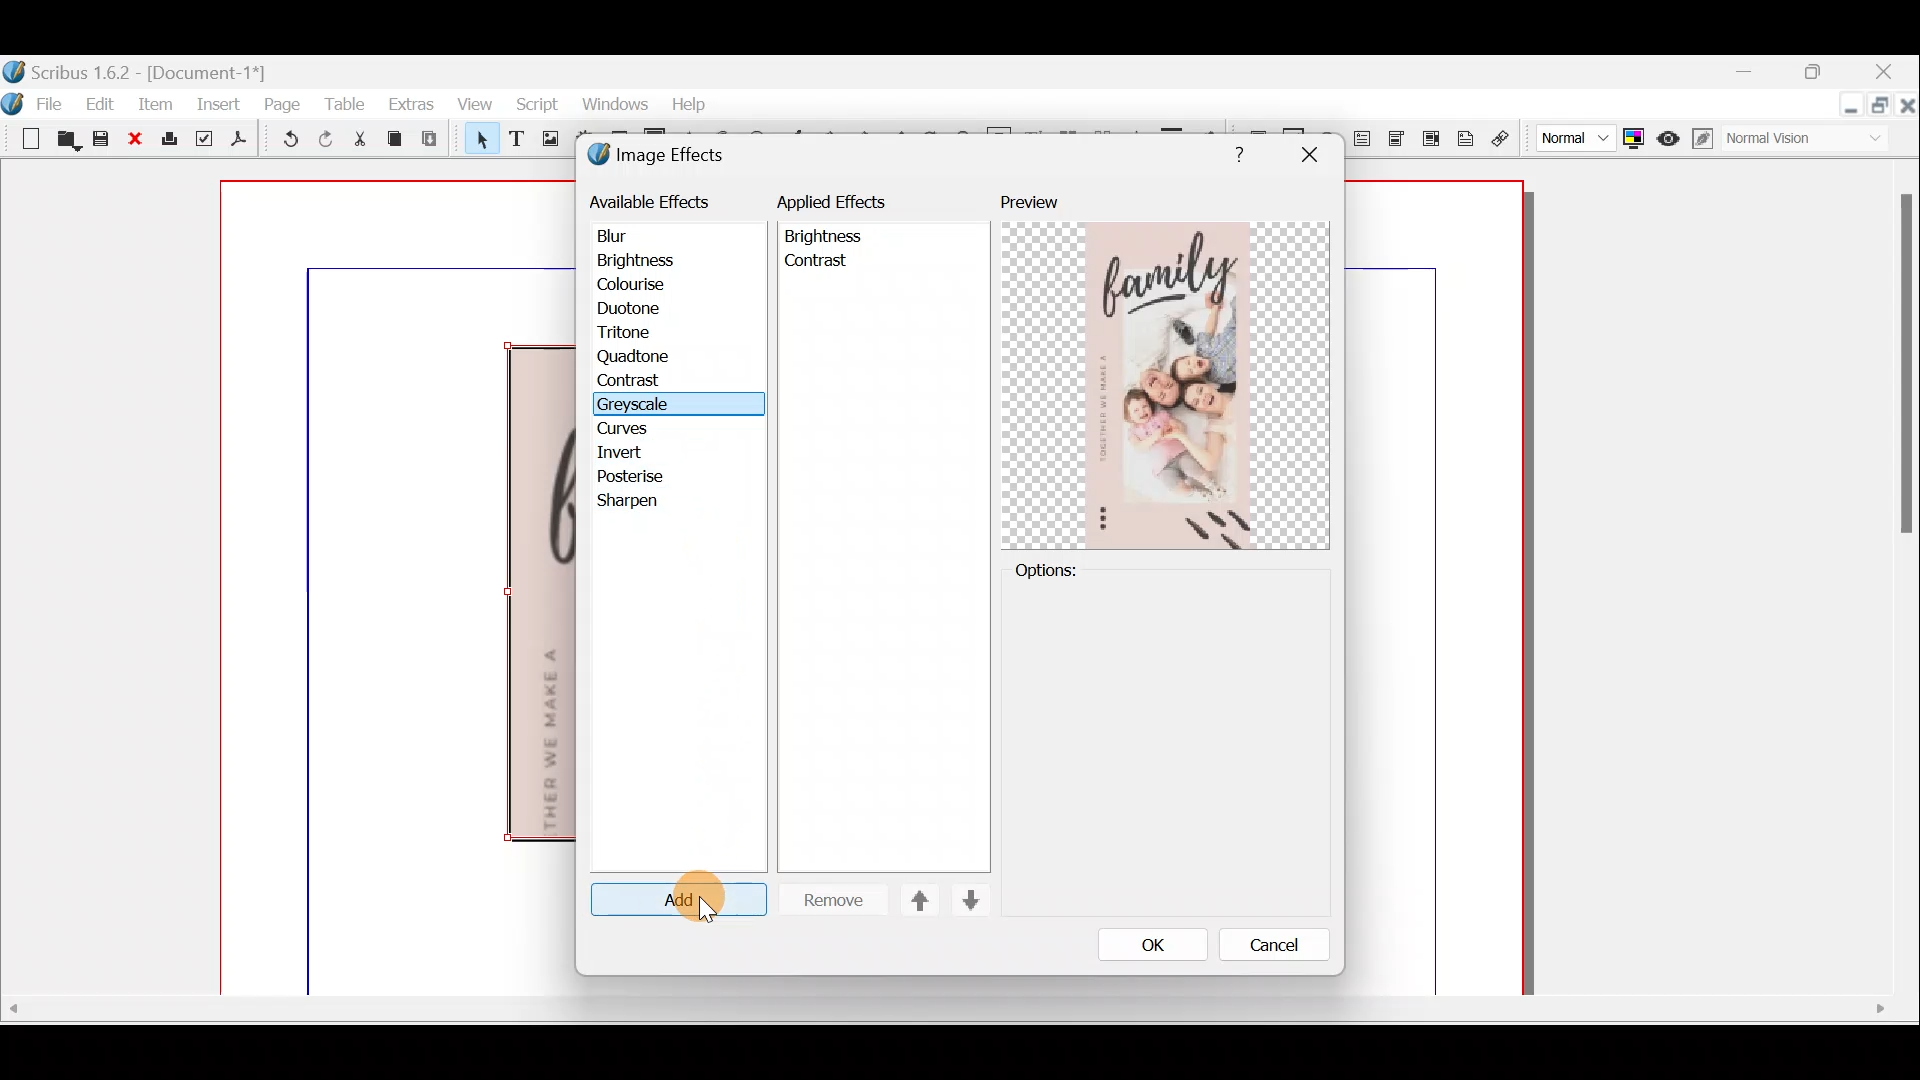 This screenshot has width=1920, height=1080. What do you see at coordinates (626, 233) in the screenshot?
I see `blur` at bounding box center [626, 233].